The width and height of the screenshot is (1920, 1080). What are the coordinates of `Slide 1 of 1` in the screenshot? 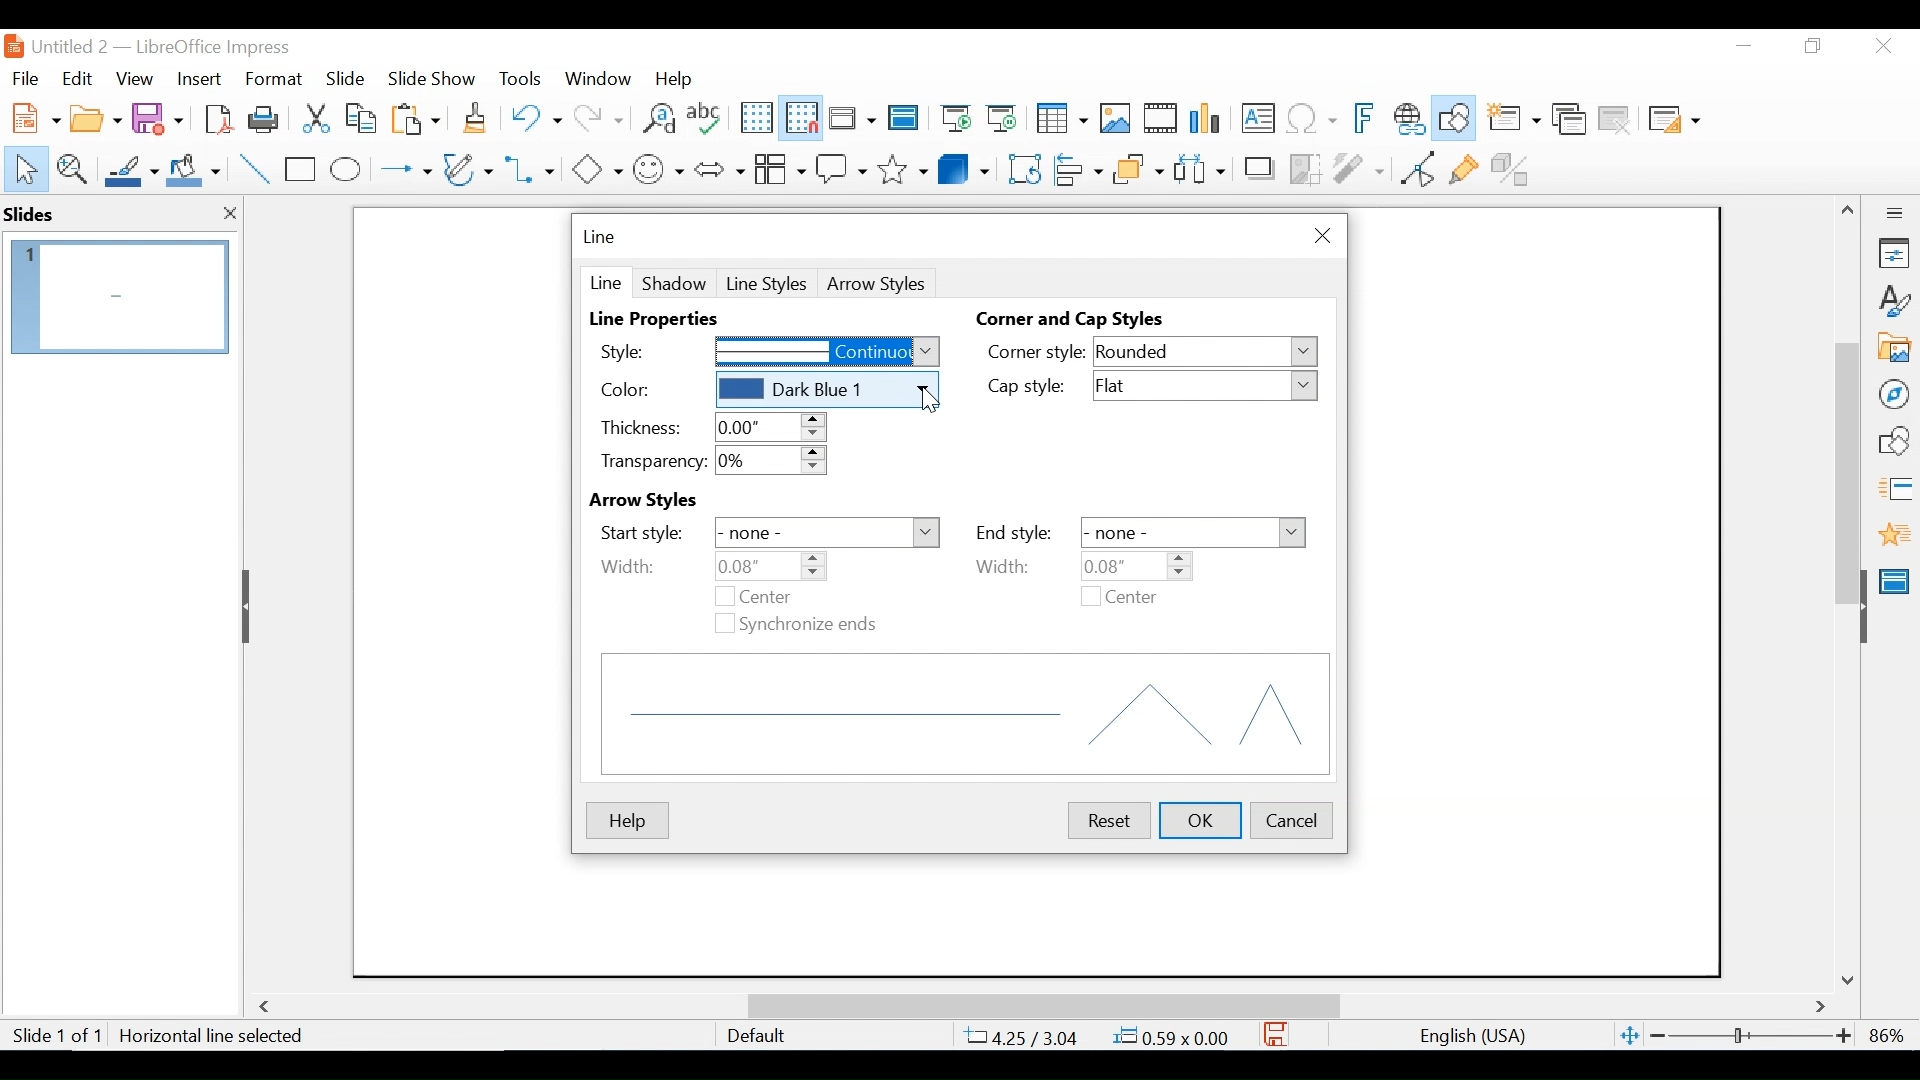 It's located at (56, 1037).